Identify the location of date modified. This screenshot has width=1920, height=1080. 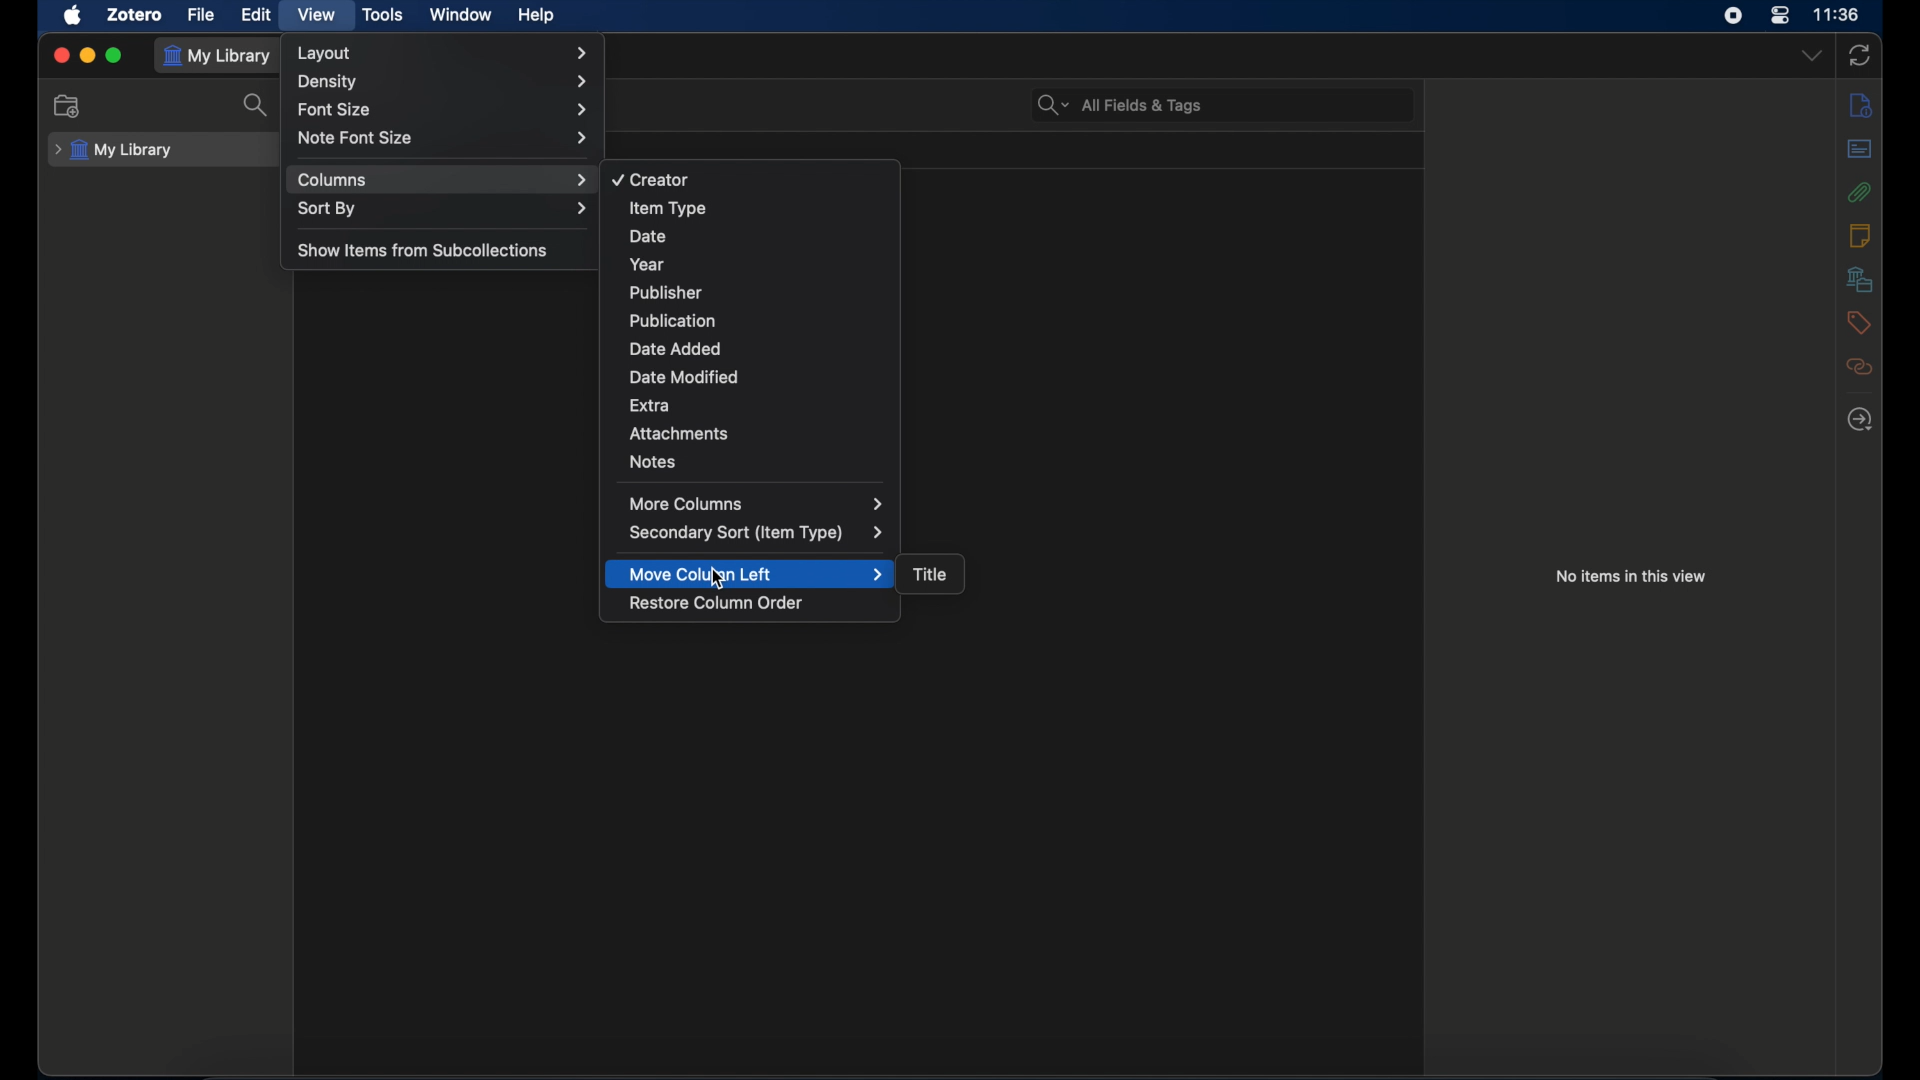
(686, 377).